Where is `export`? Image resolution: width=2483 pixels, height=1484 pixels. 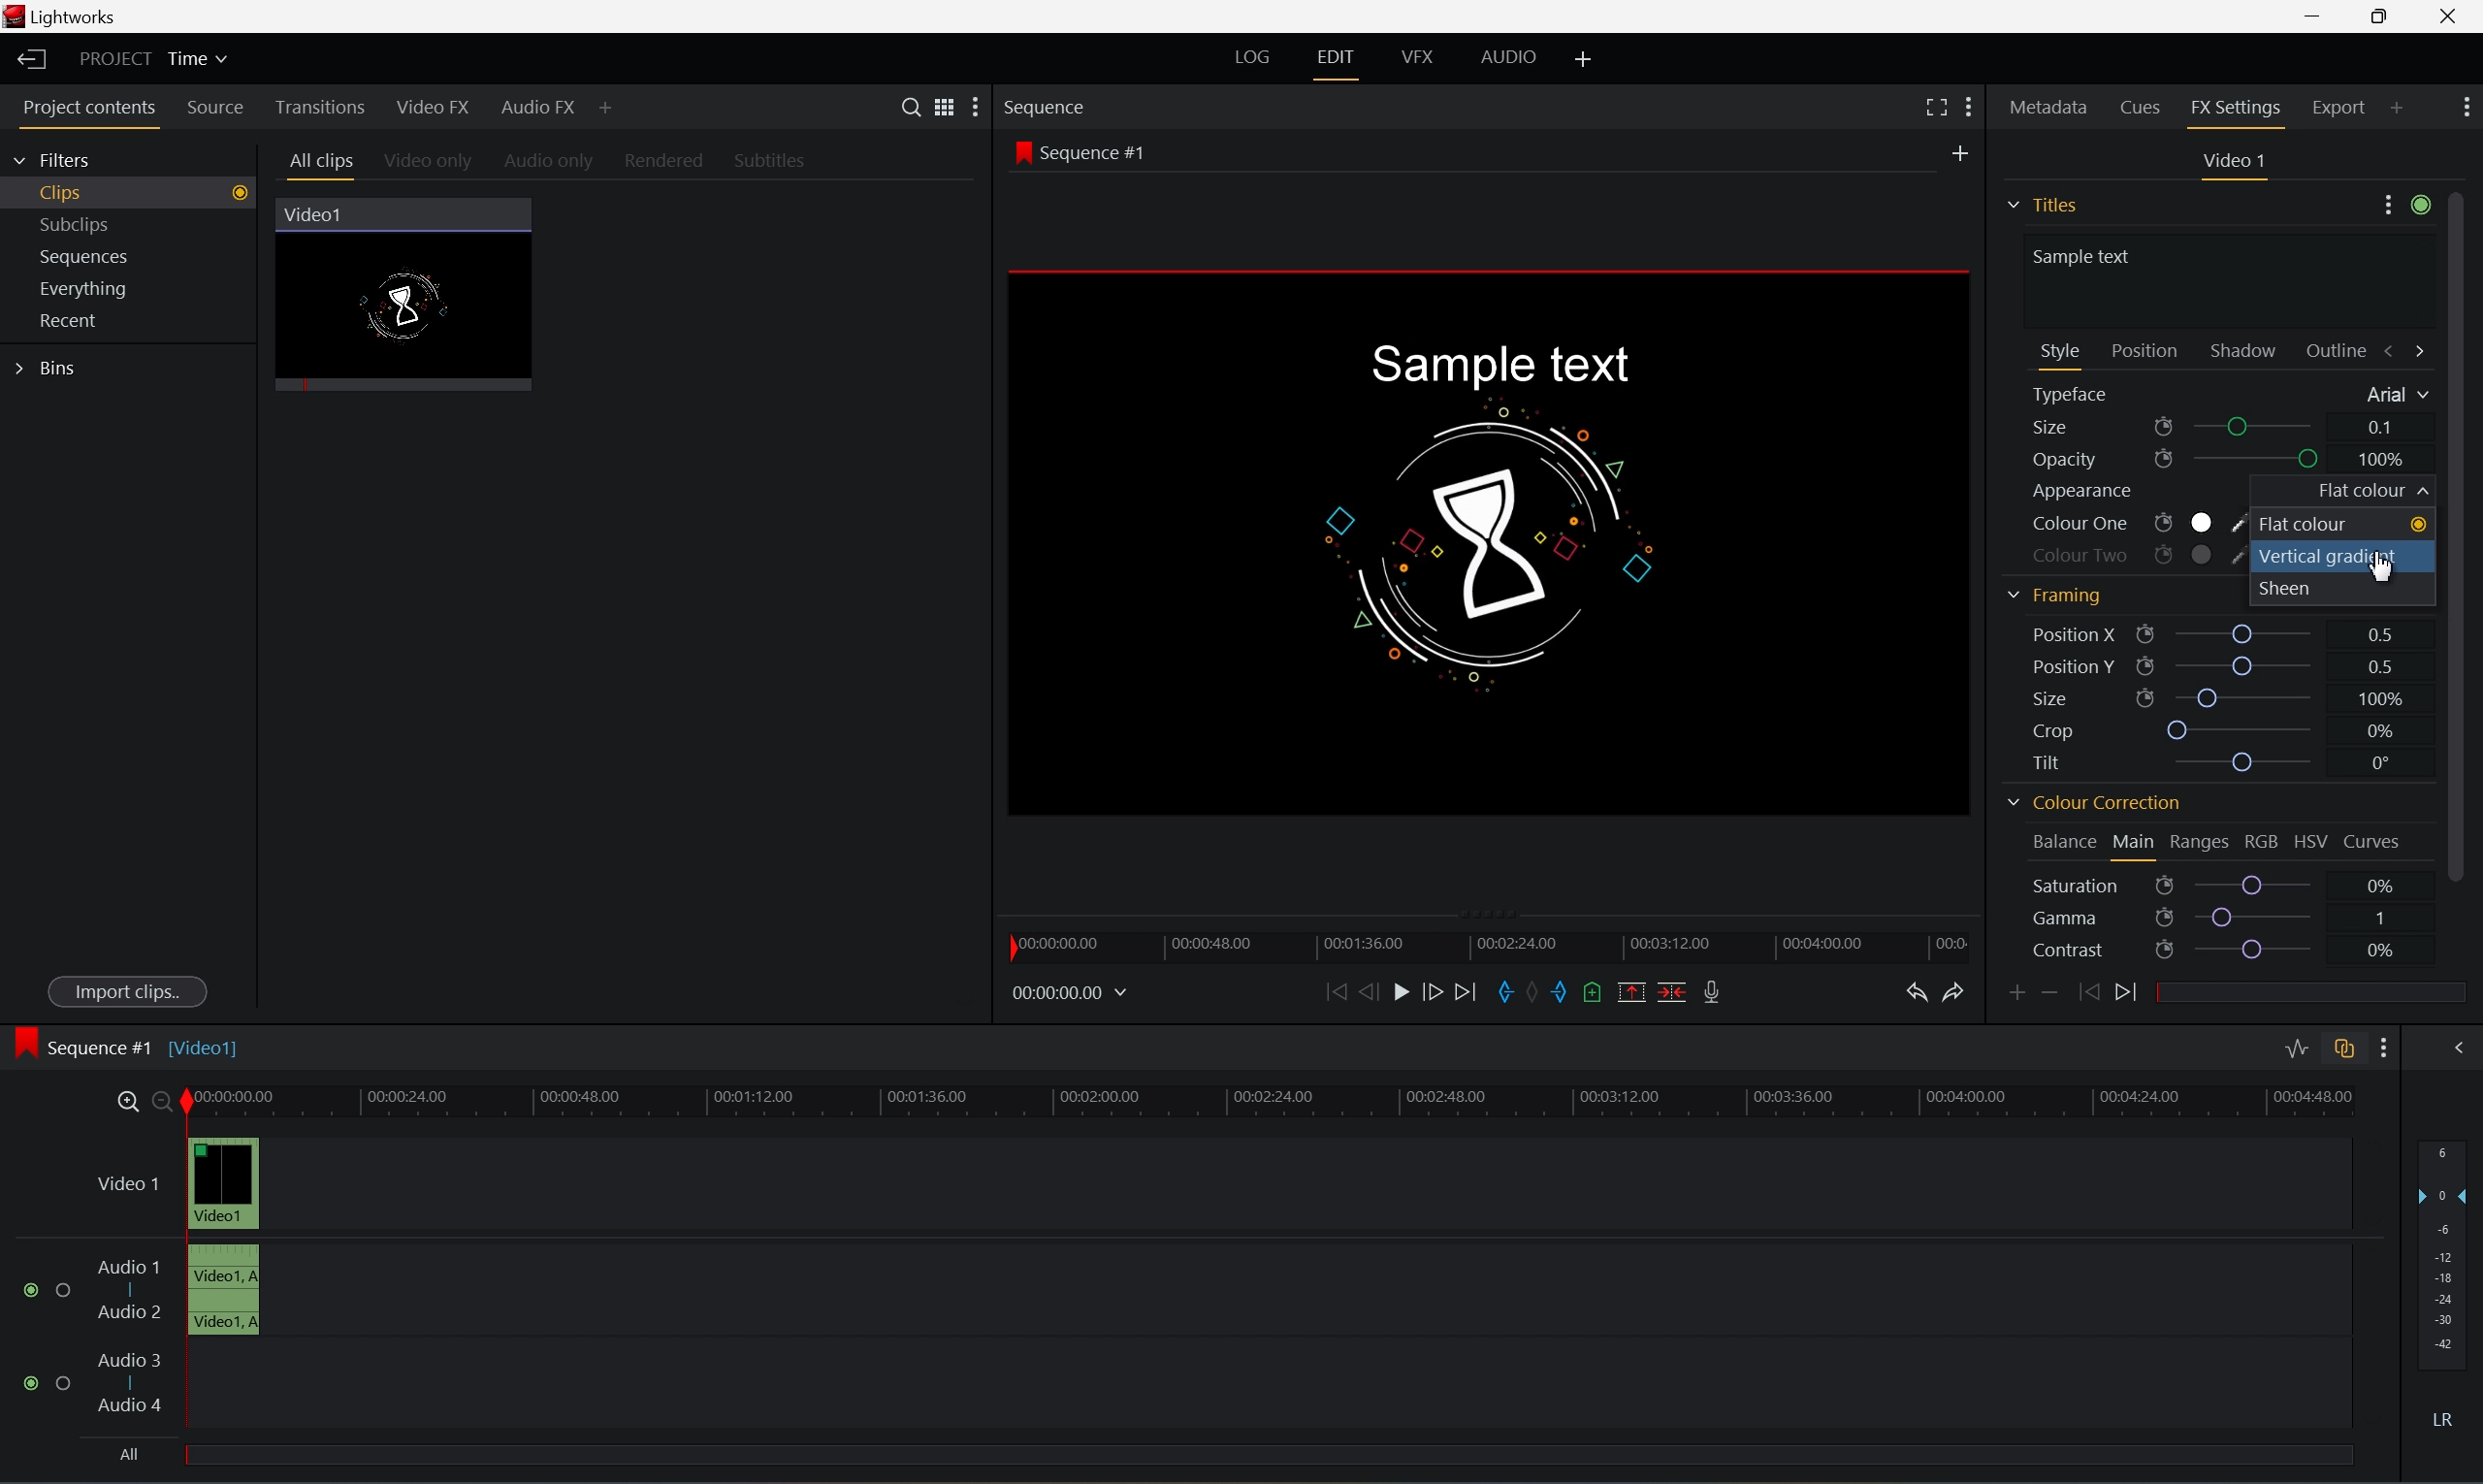 export is located at coordinates (2356, 106).